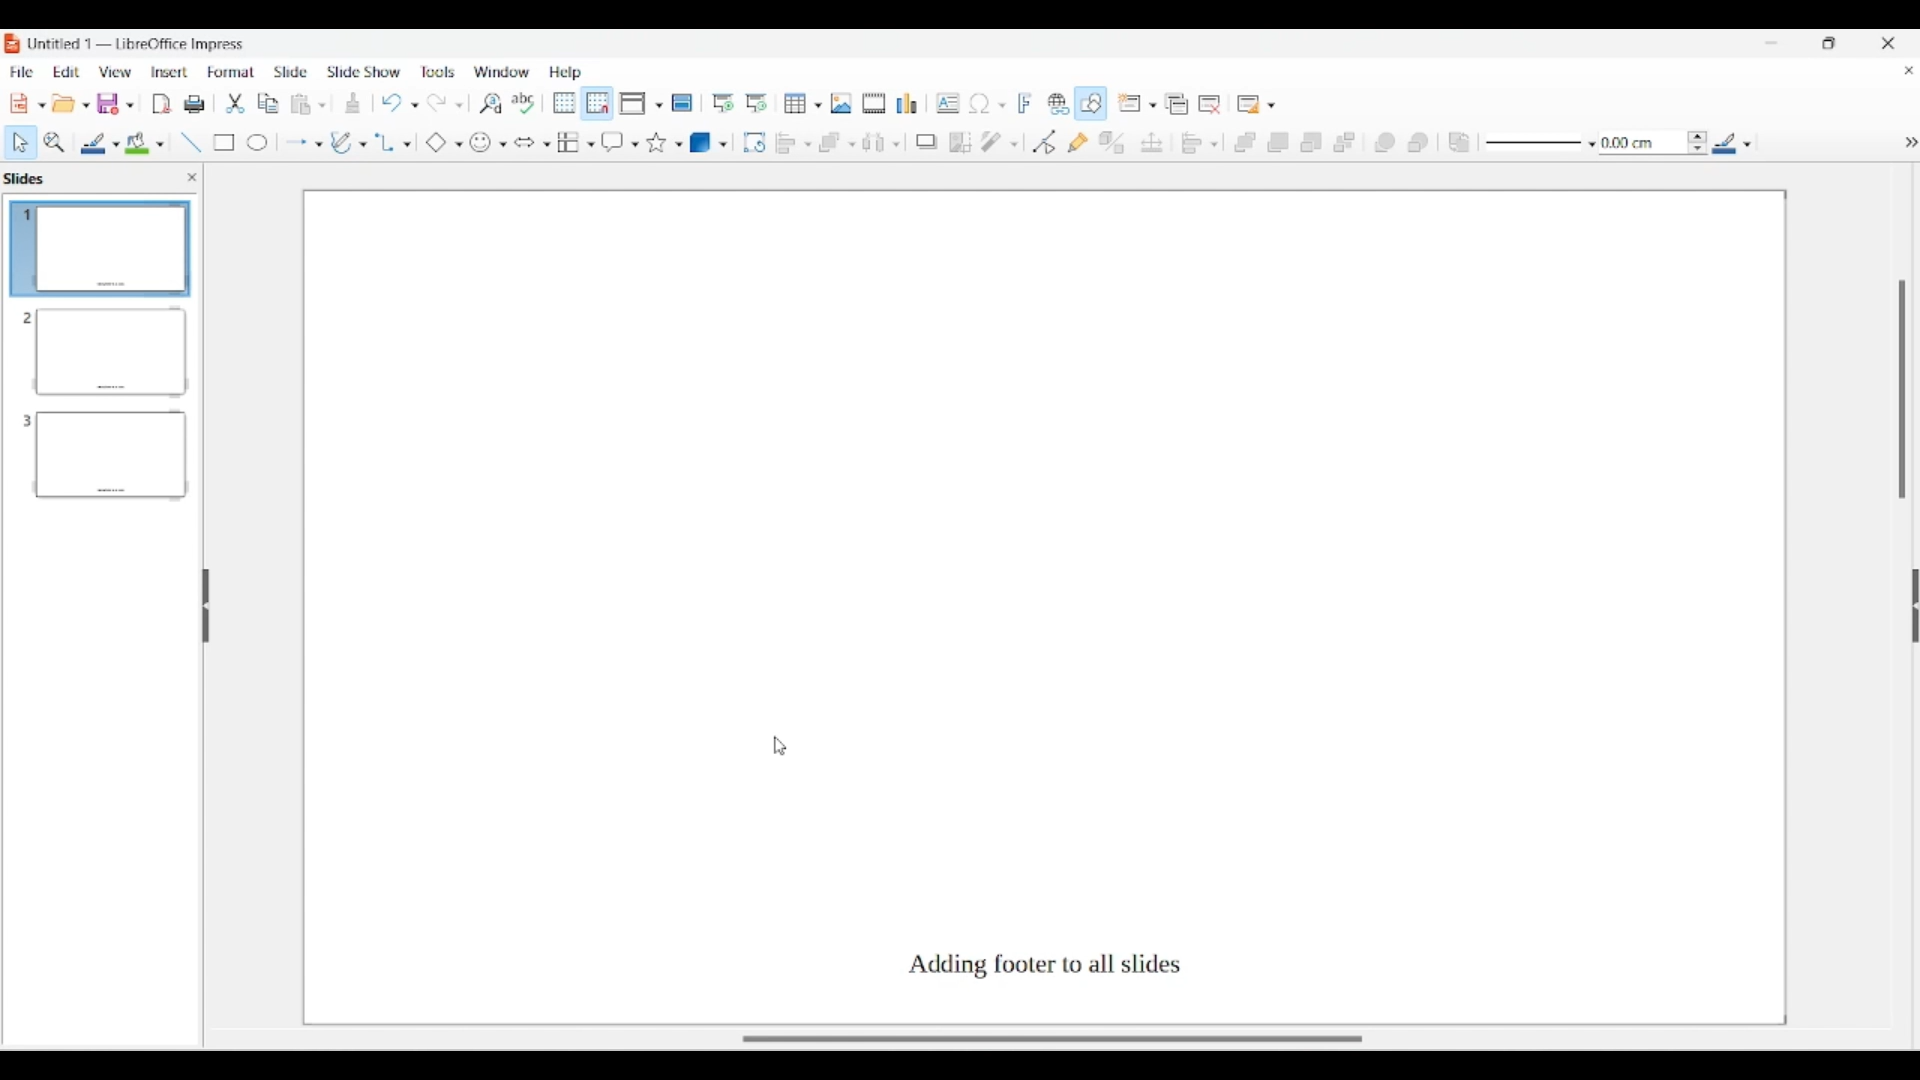 Image resolution: width=1920 pixels, height=1080 pixels. I want to click on Slide layout, so click(1258, 104).